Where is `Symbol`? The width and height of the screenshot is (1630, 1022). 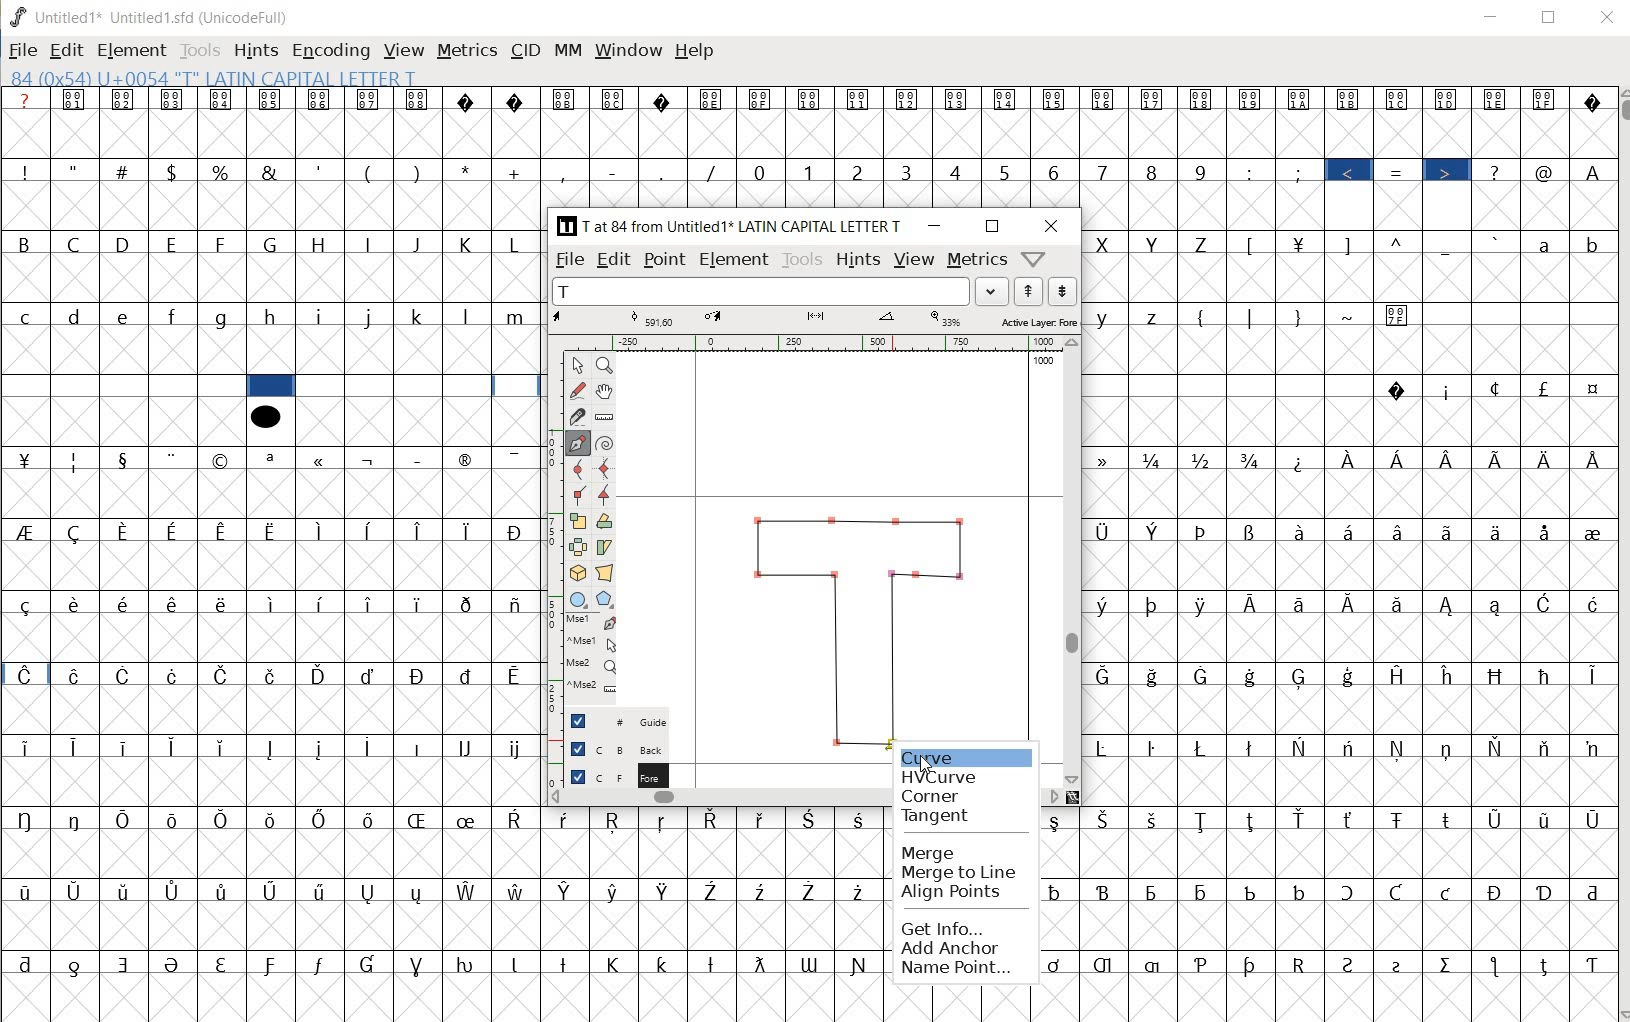 Symbol is located at coordinates (1107, 746).